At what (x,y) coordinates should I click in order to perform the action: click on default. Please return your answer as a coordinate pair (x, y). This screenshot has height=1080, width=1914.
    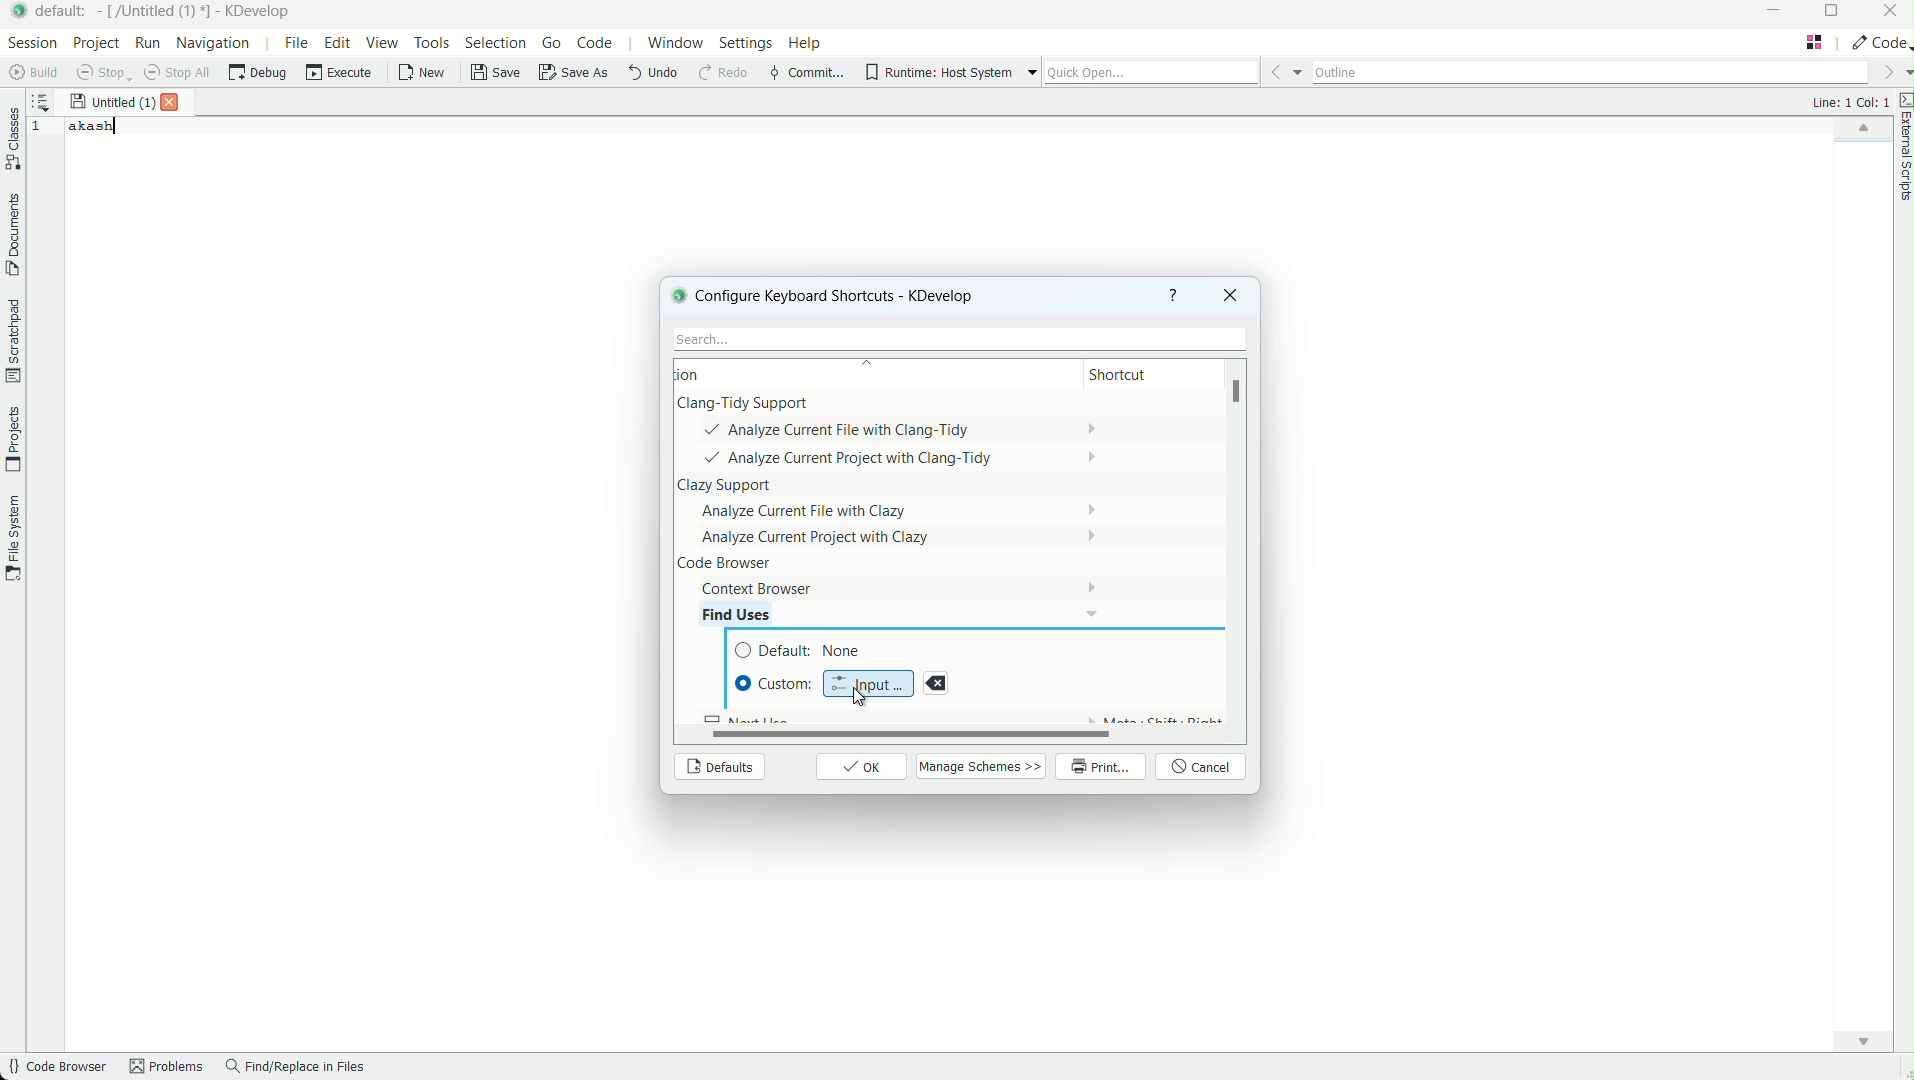
    Looking at the image, I should click on (806, 651).